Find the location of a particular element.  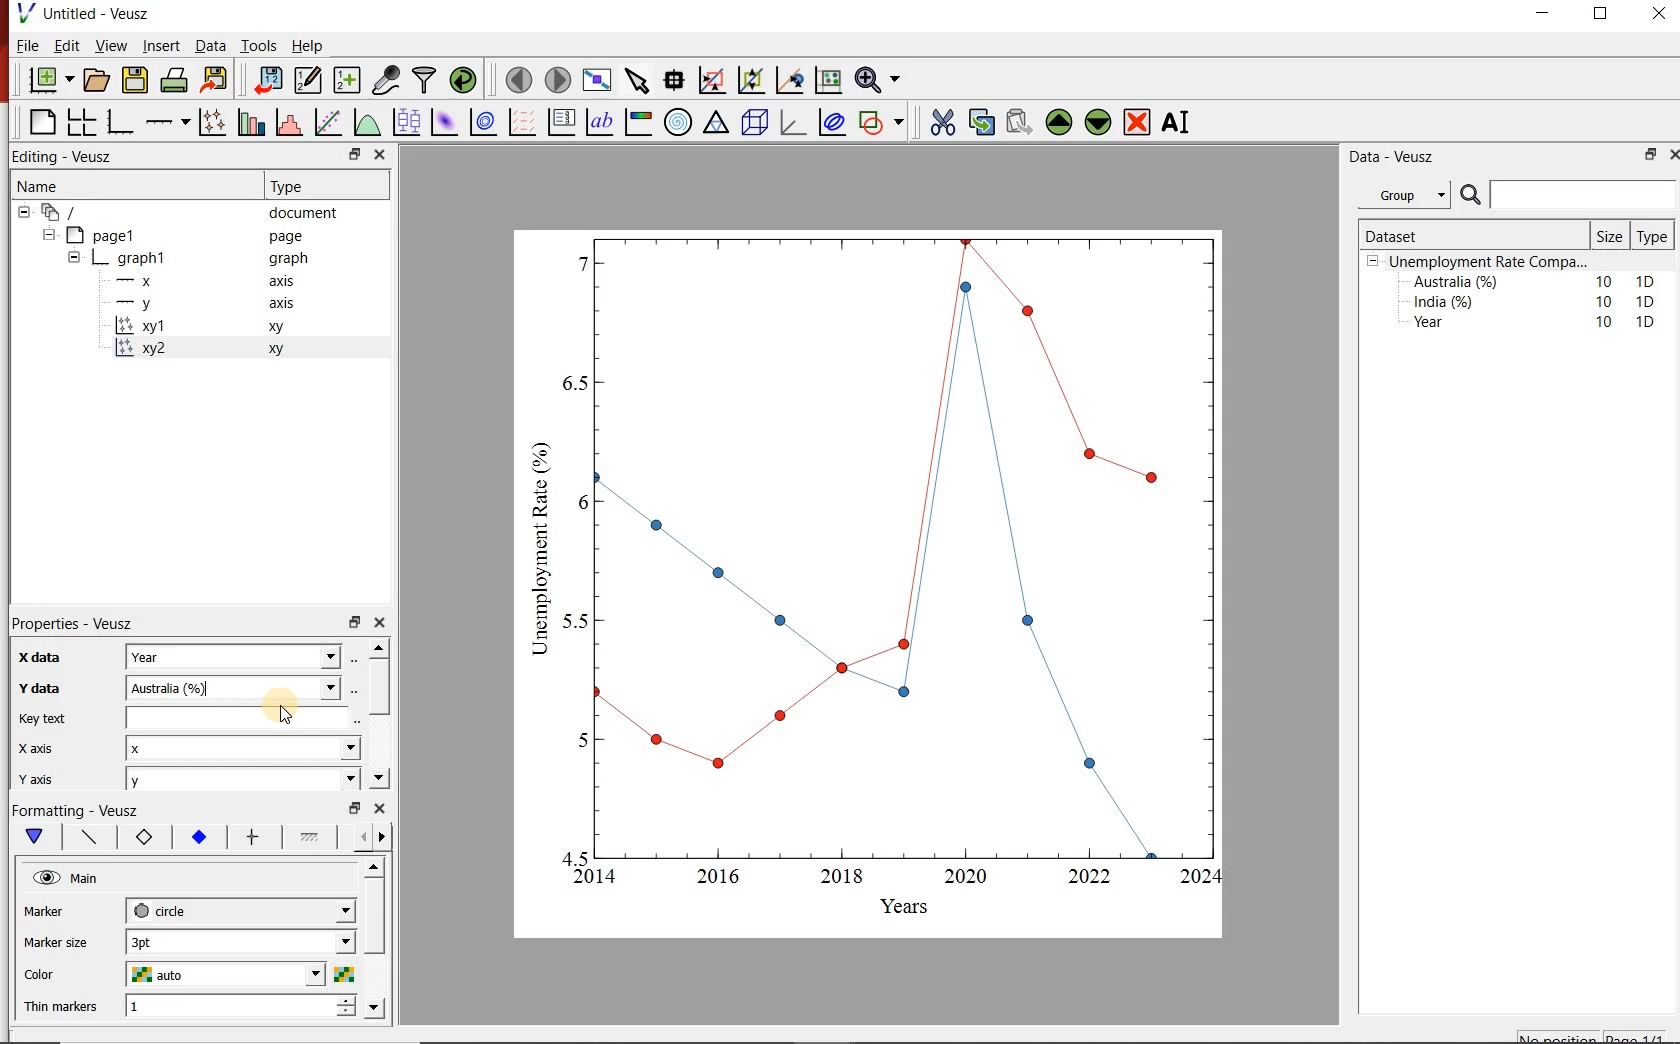

click or draw rectangle on the zoom graph axes is located at coordinates (713, 81).